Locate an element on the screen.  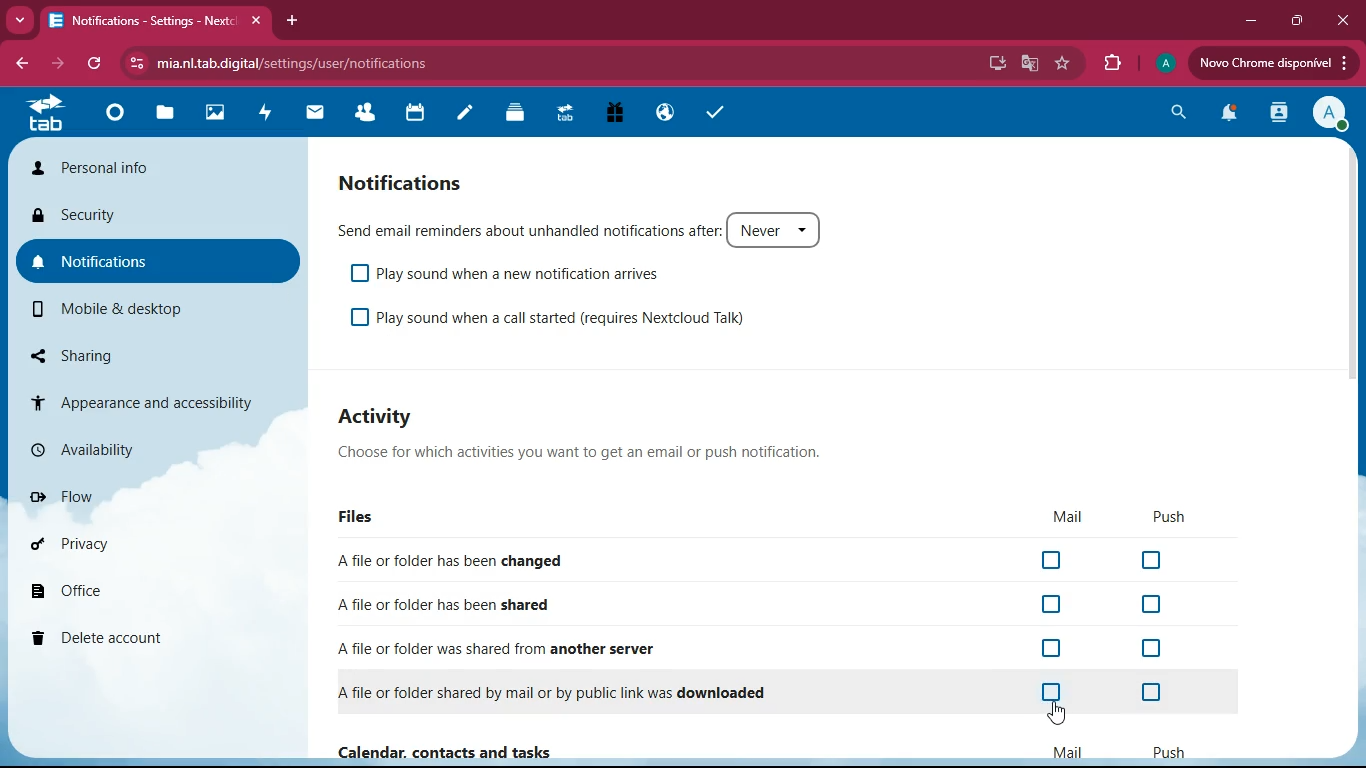
add tab is located at coordinates (296, 21).